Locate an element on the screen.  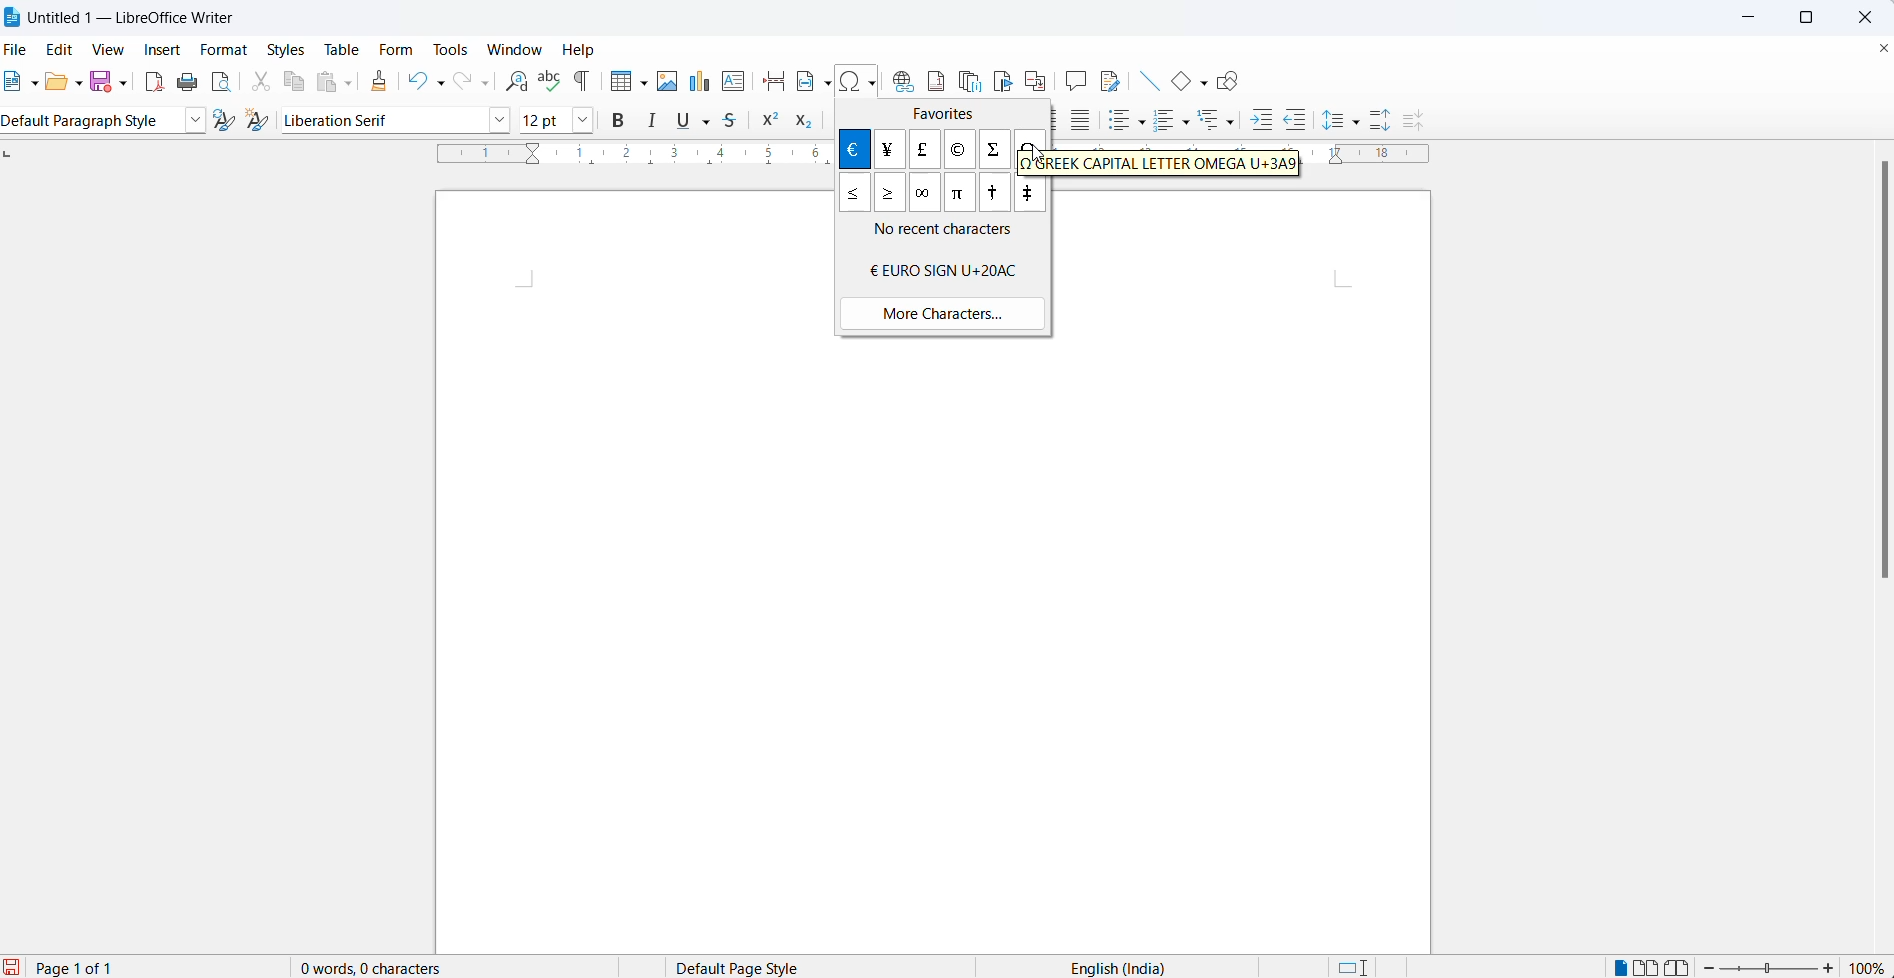
line spacing options is located at coordinates (1360, 119).